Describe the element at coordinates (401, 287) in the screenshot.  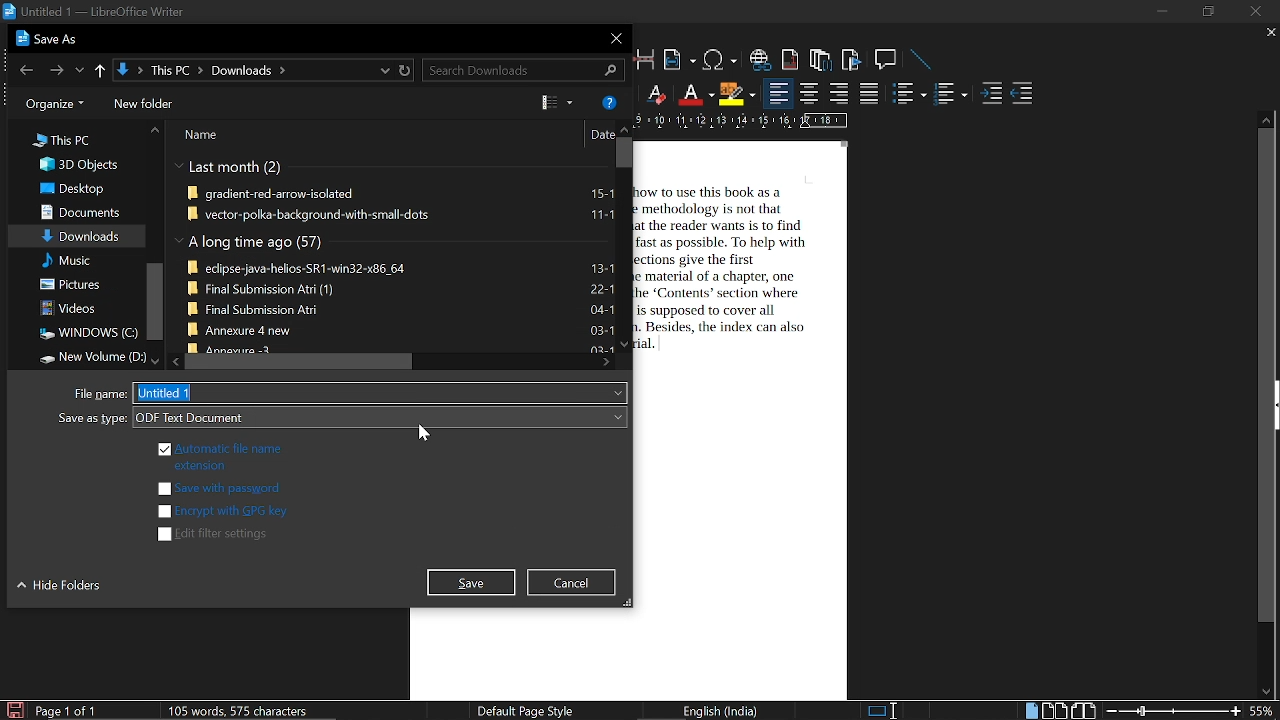
I see `Final Submission Atri (1) 22-1` at that location.